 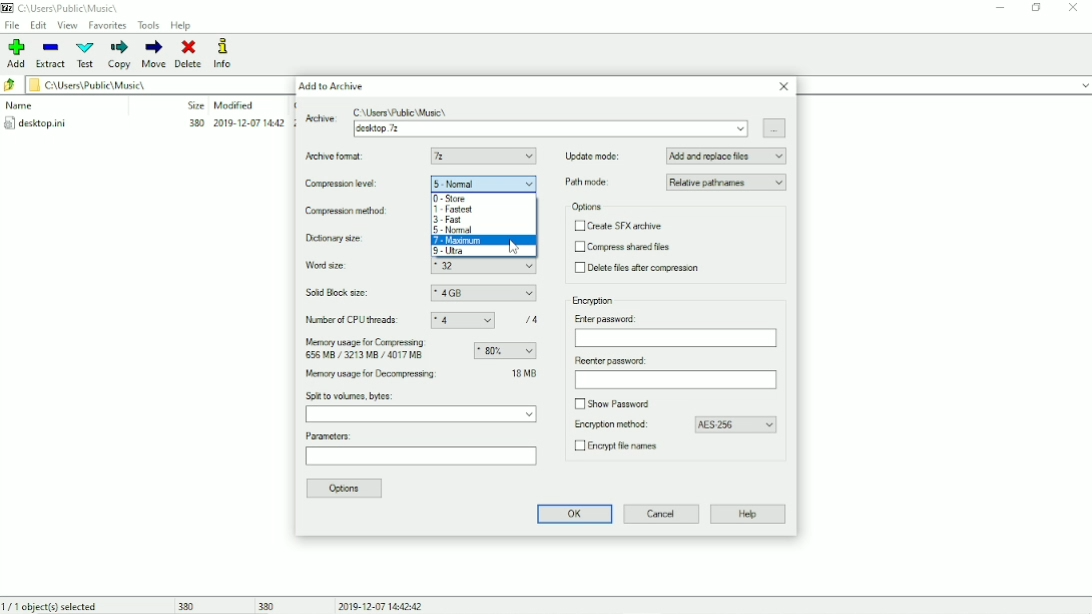 What do you see at coordinates (121, 55) in the screenshot?
I see `Copy` at bounding box center [121, 55].